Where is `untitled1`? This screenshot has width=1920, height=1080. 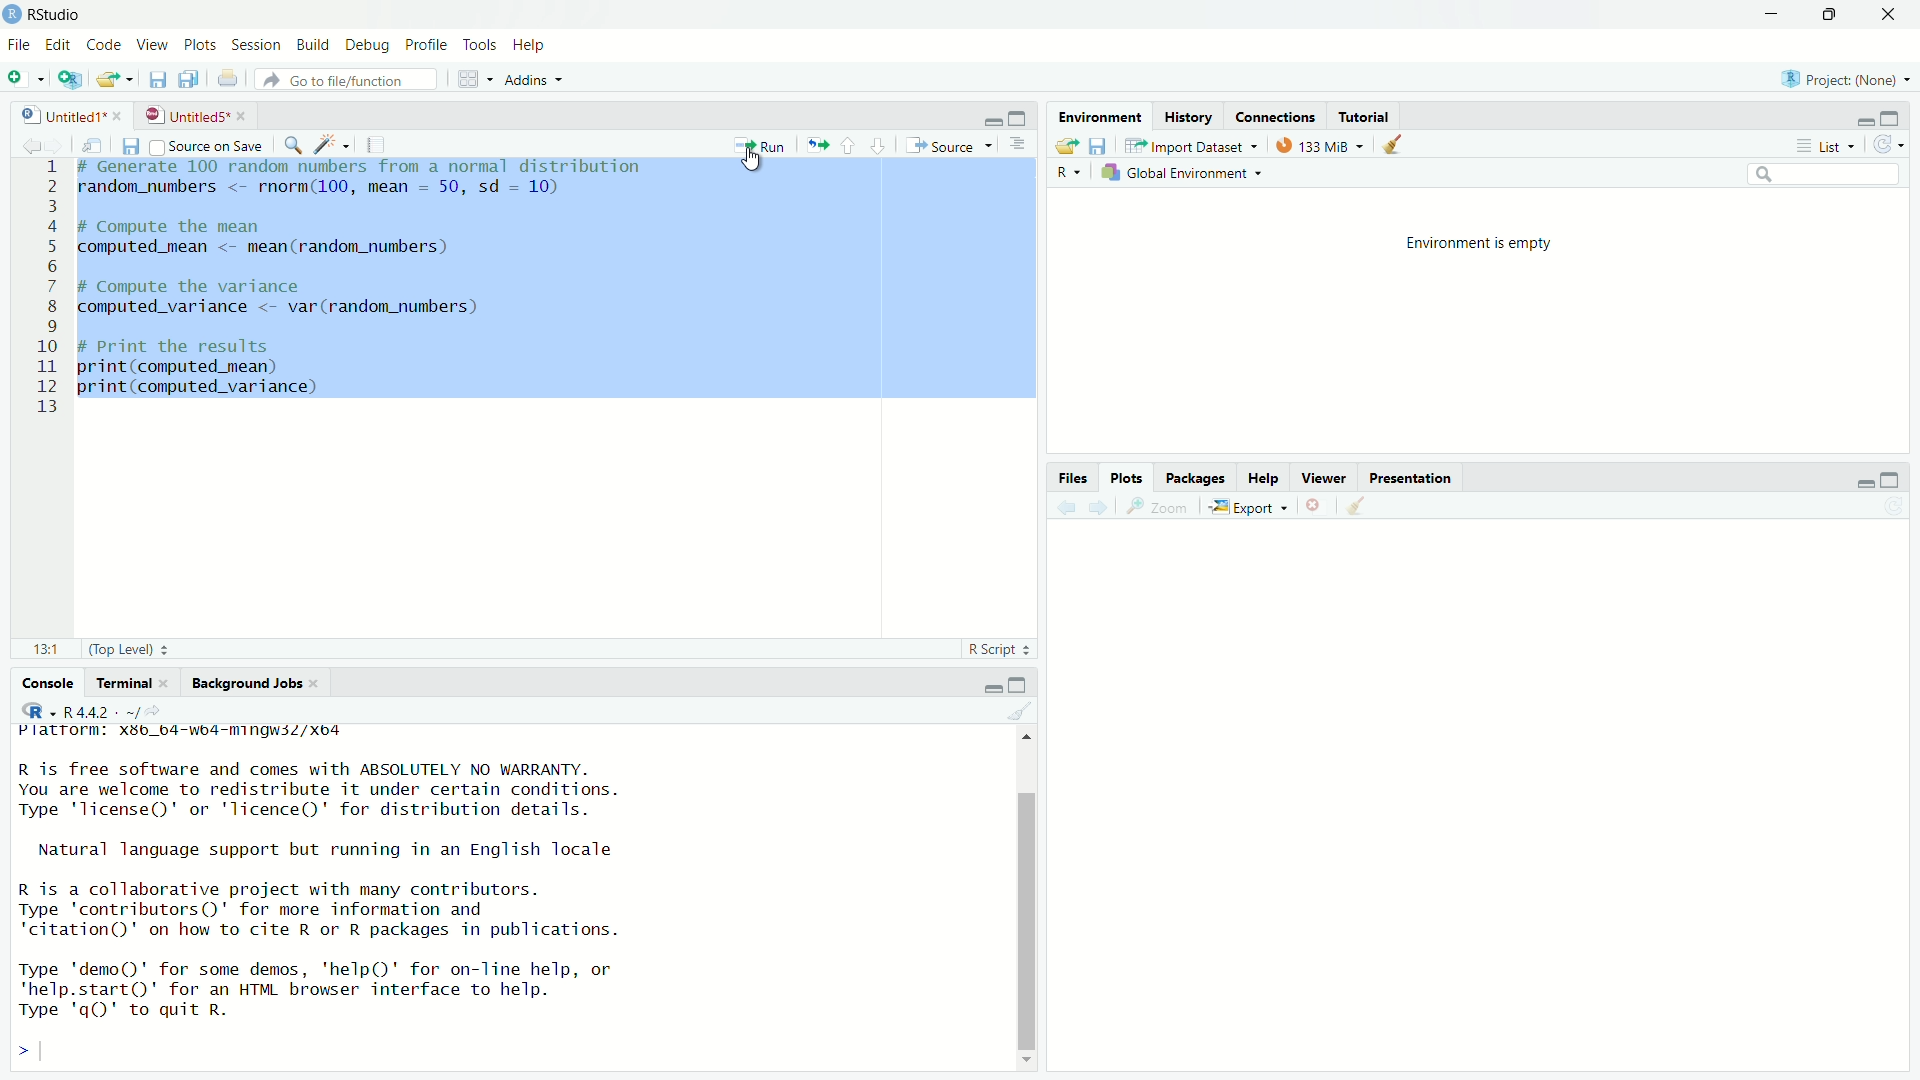
untitled1 is located at coordinates (52, 113).